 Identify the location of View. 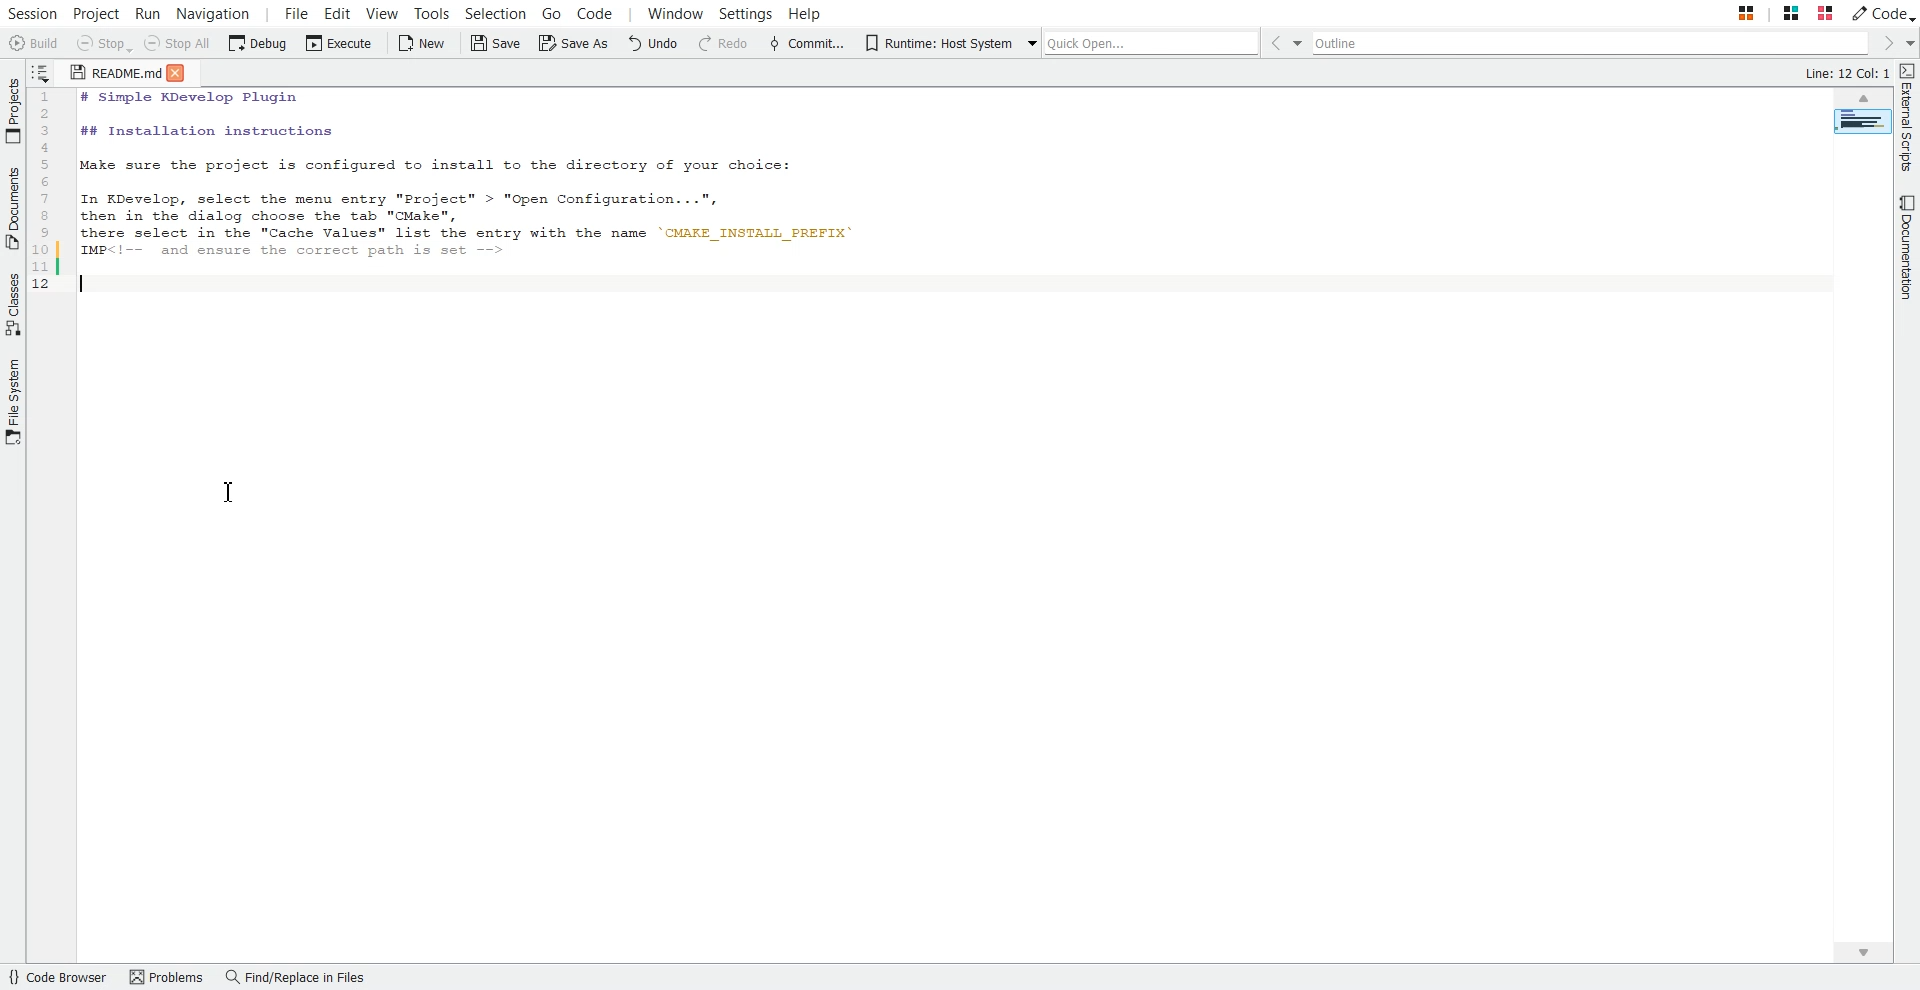
(381, 12).